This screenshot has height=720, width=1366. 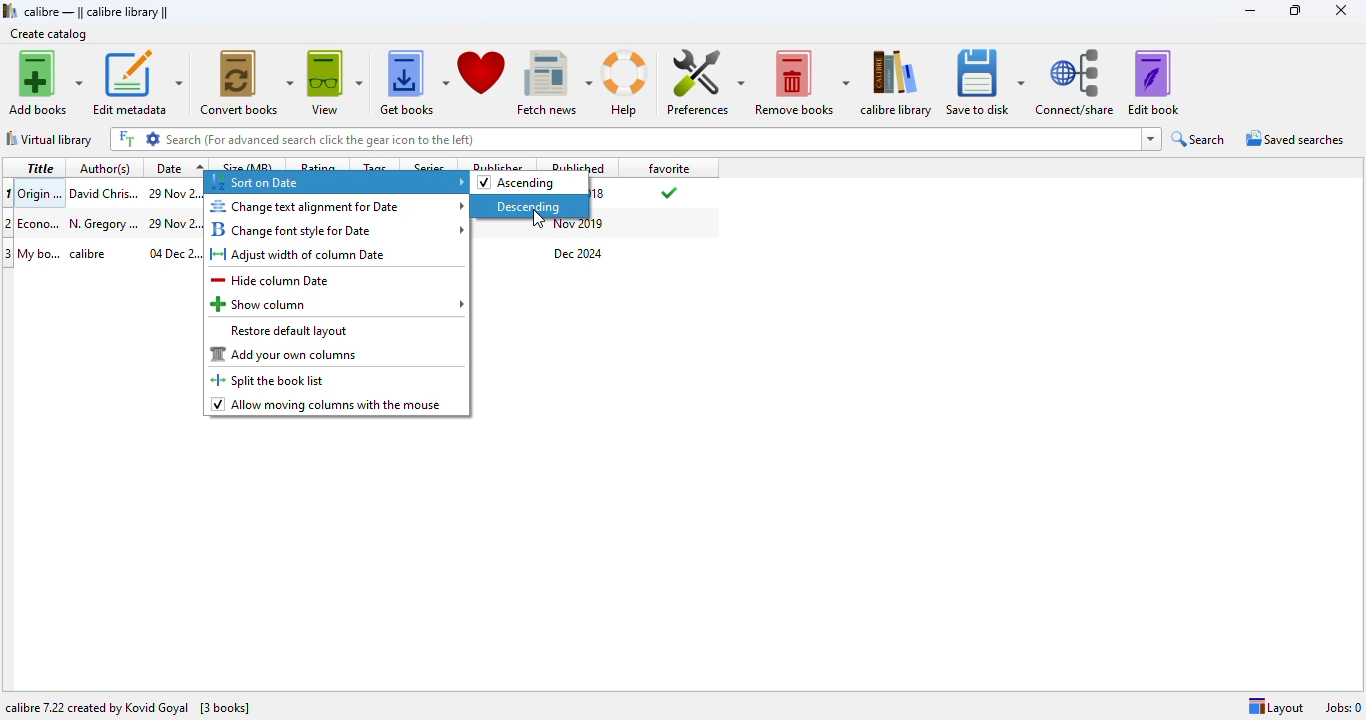 I want to click on ascending, so click(x=517, y=183).